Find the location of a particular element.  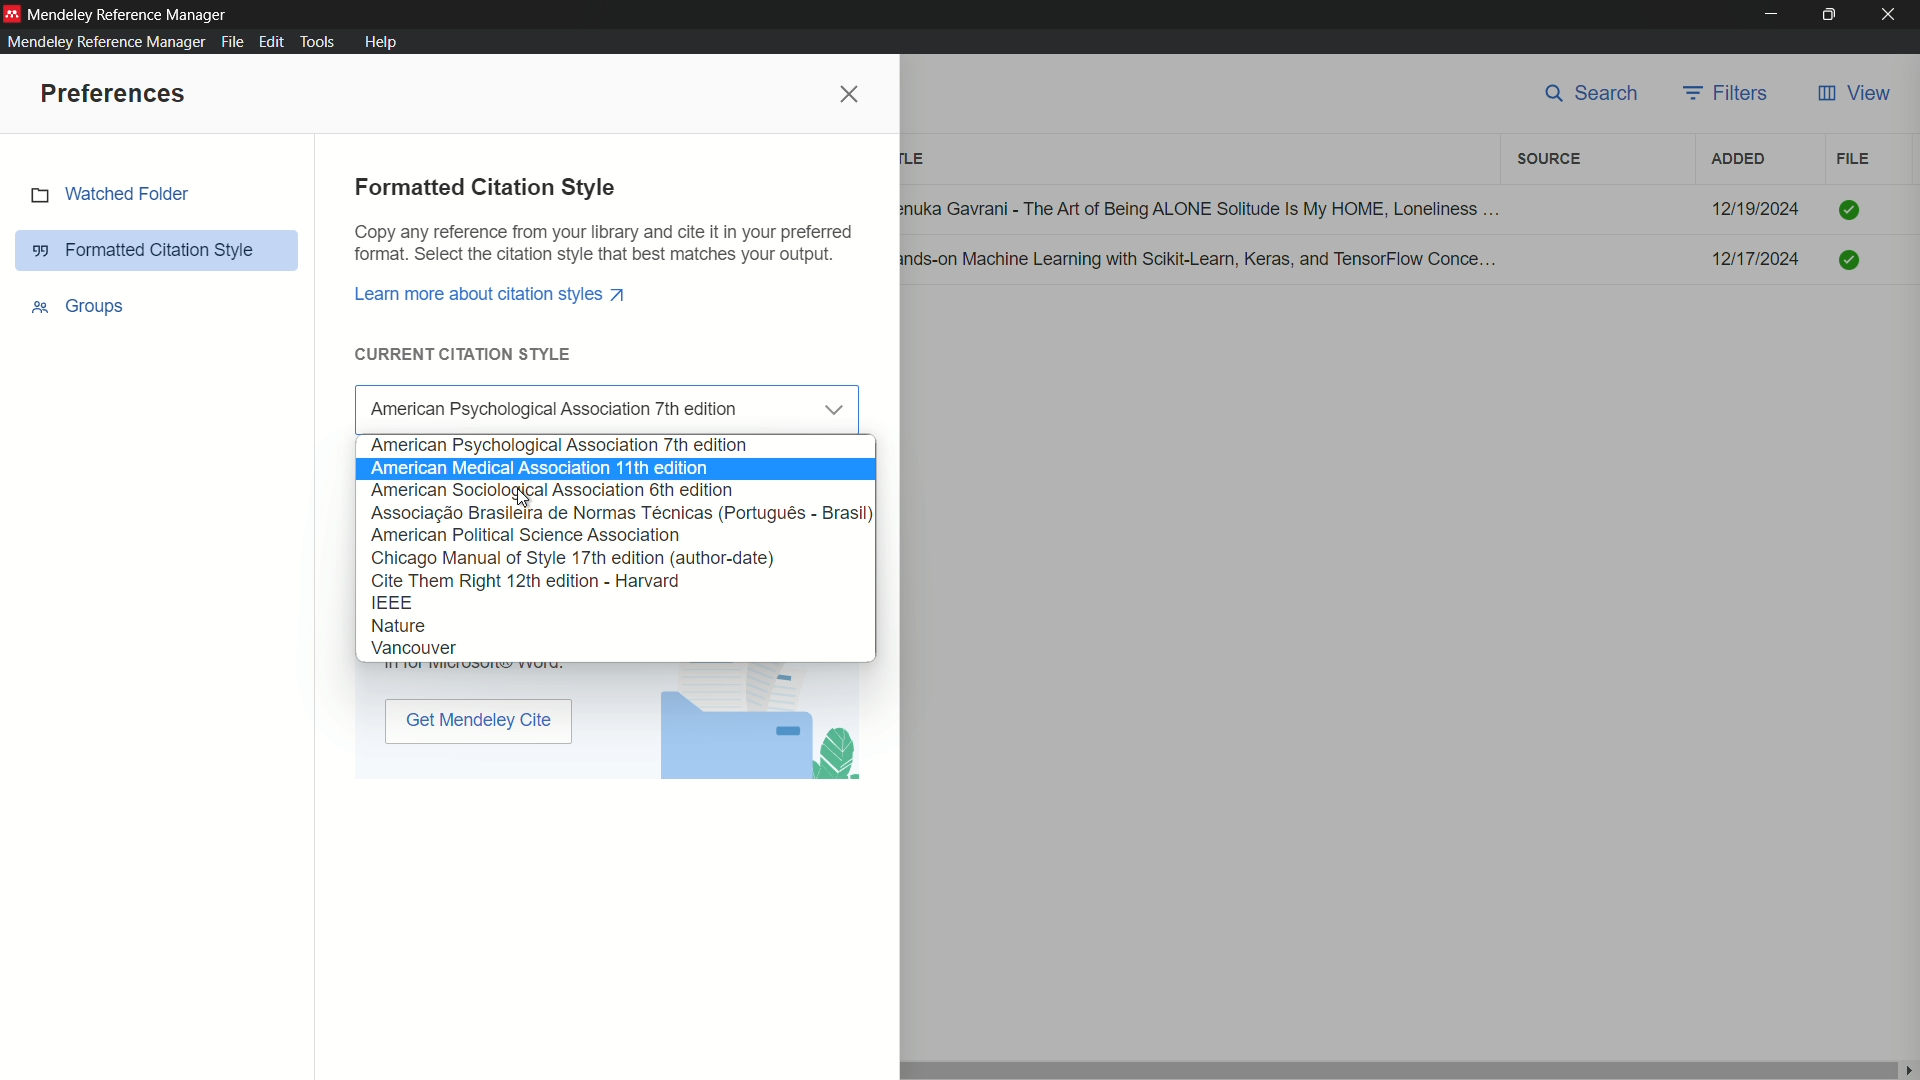

Checked is located at coordinates (1849, 210).